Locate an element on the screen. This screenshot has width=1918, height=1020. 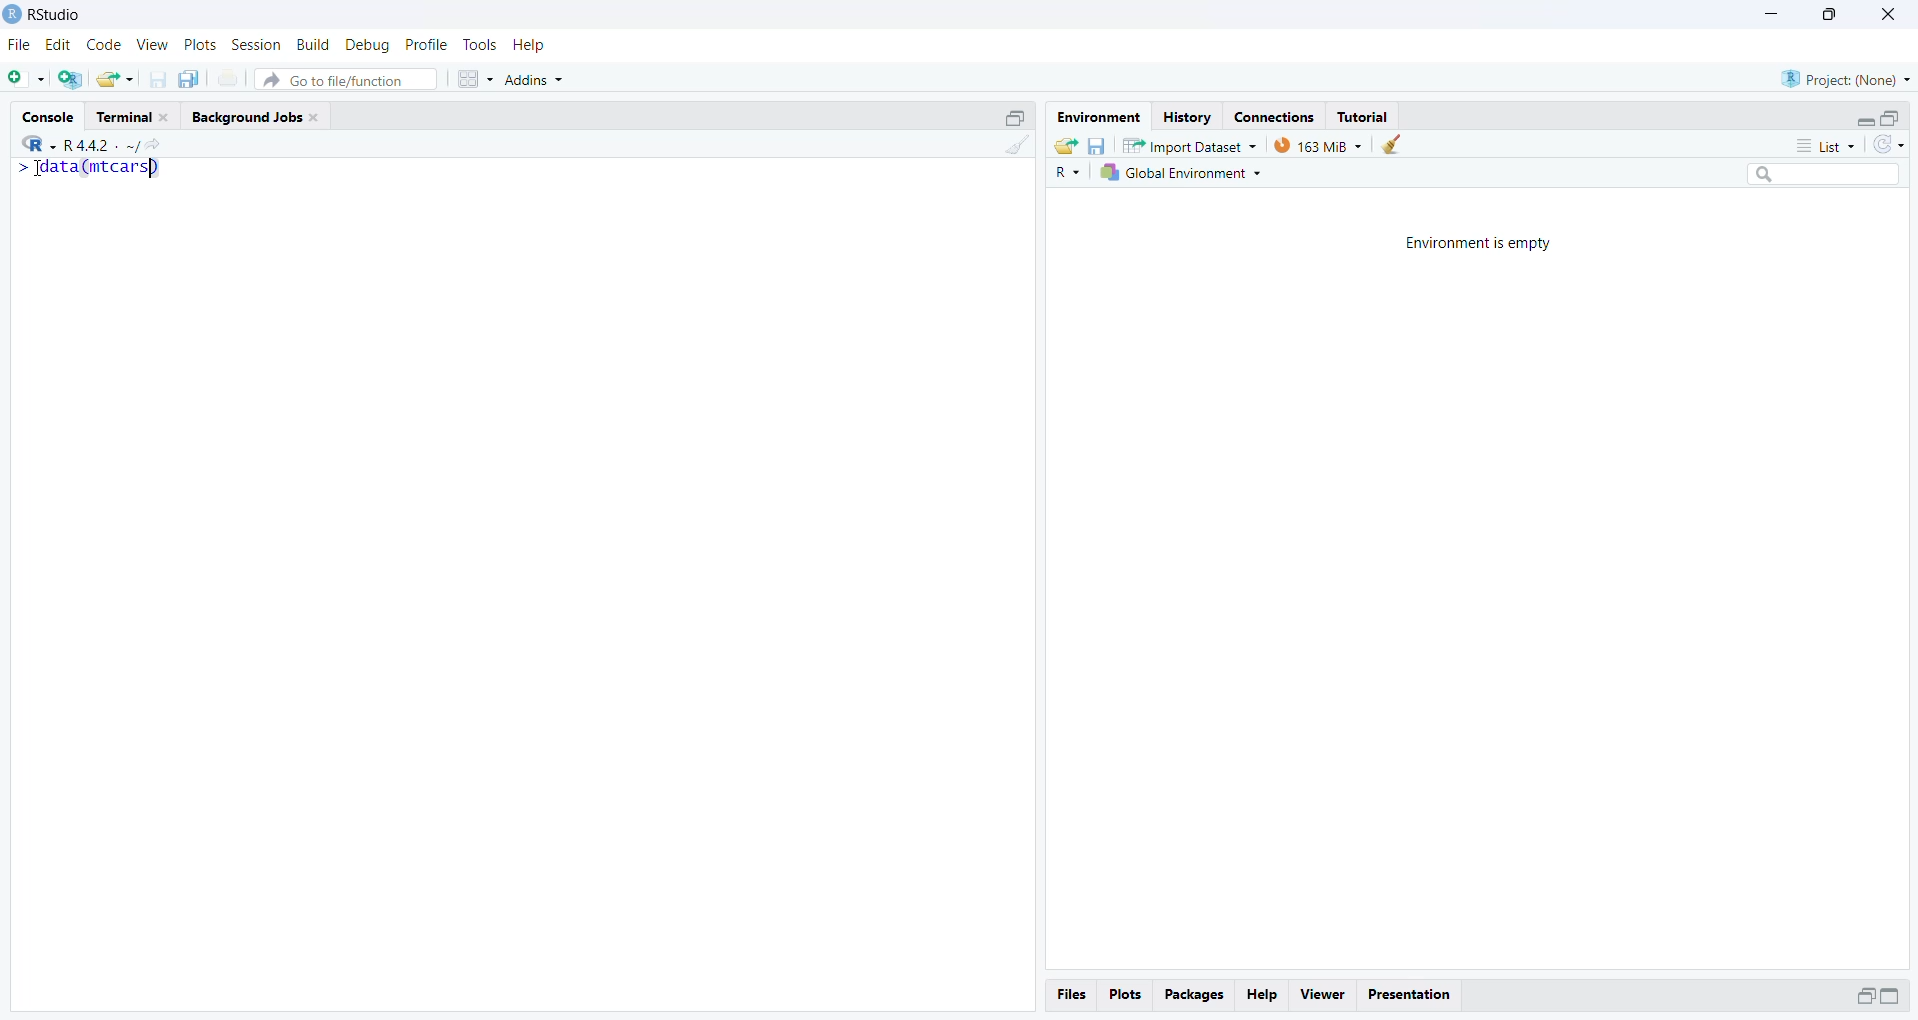
Environment is empty is located at coordinates (1480, 243).